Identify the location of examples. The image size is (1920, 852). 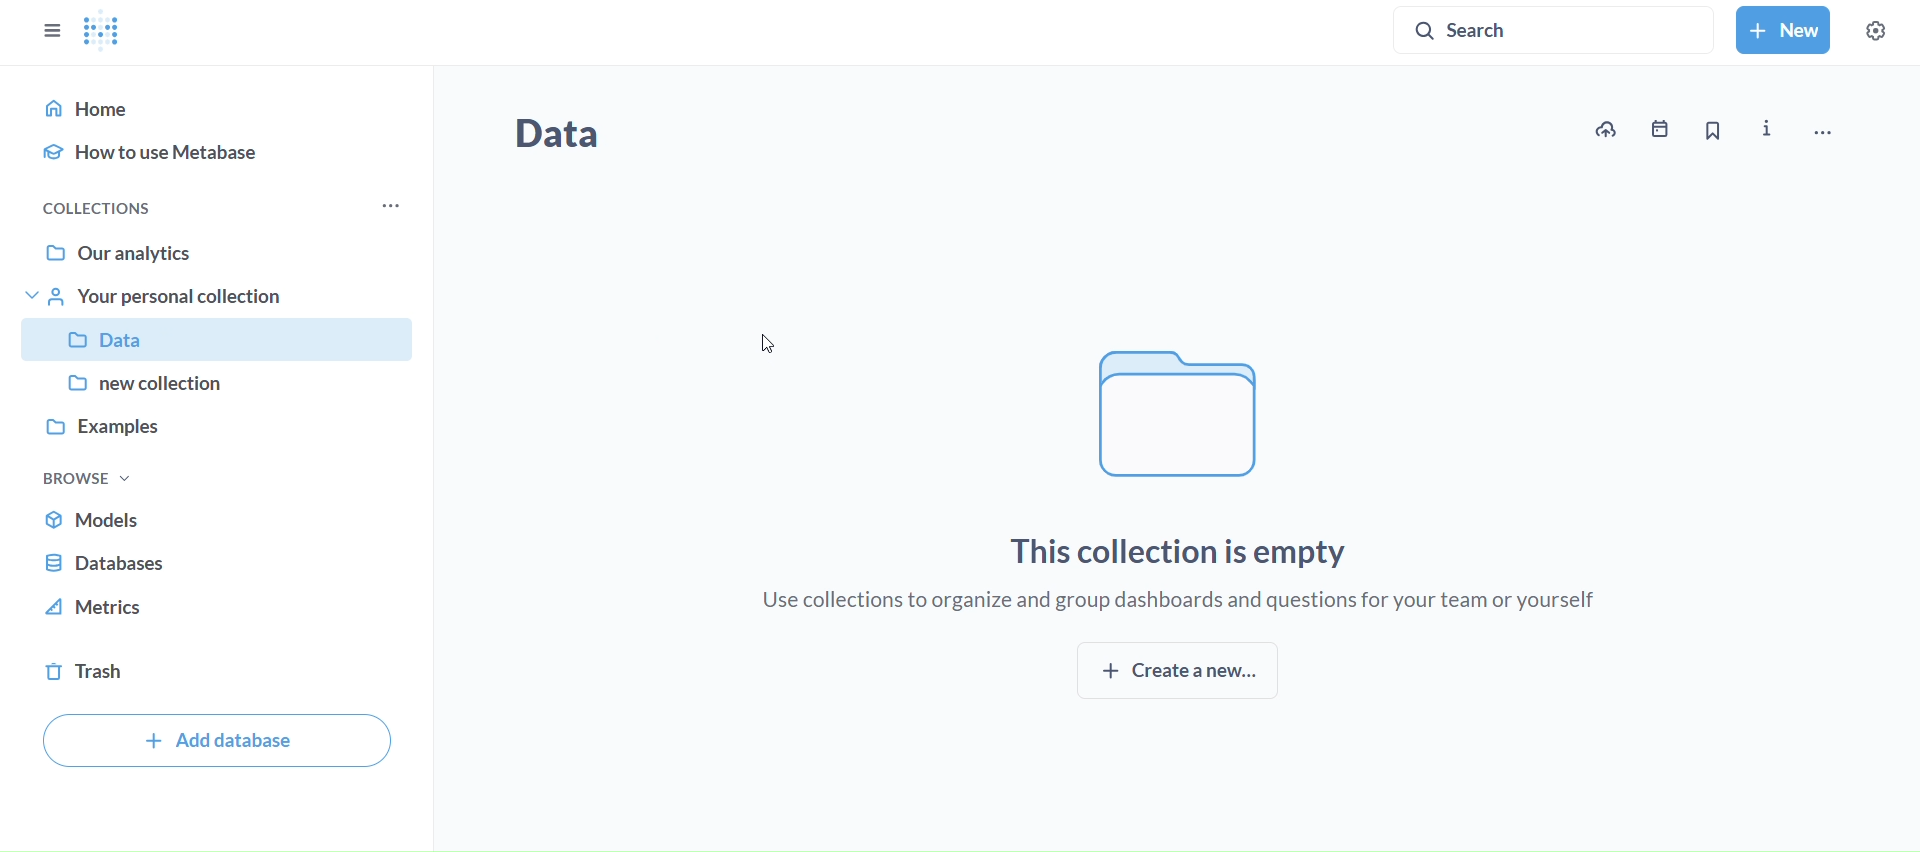
(216, 426).